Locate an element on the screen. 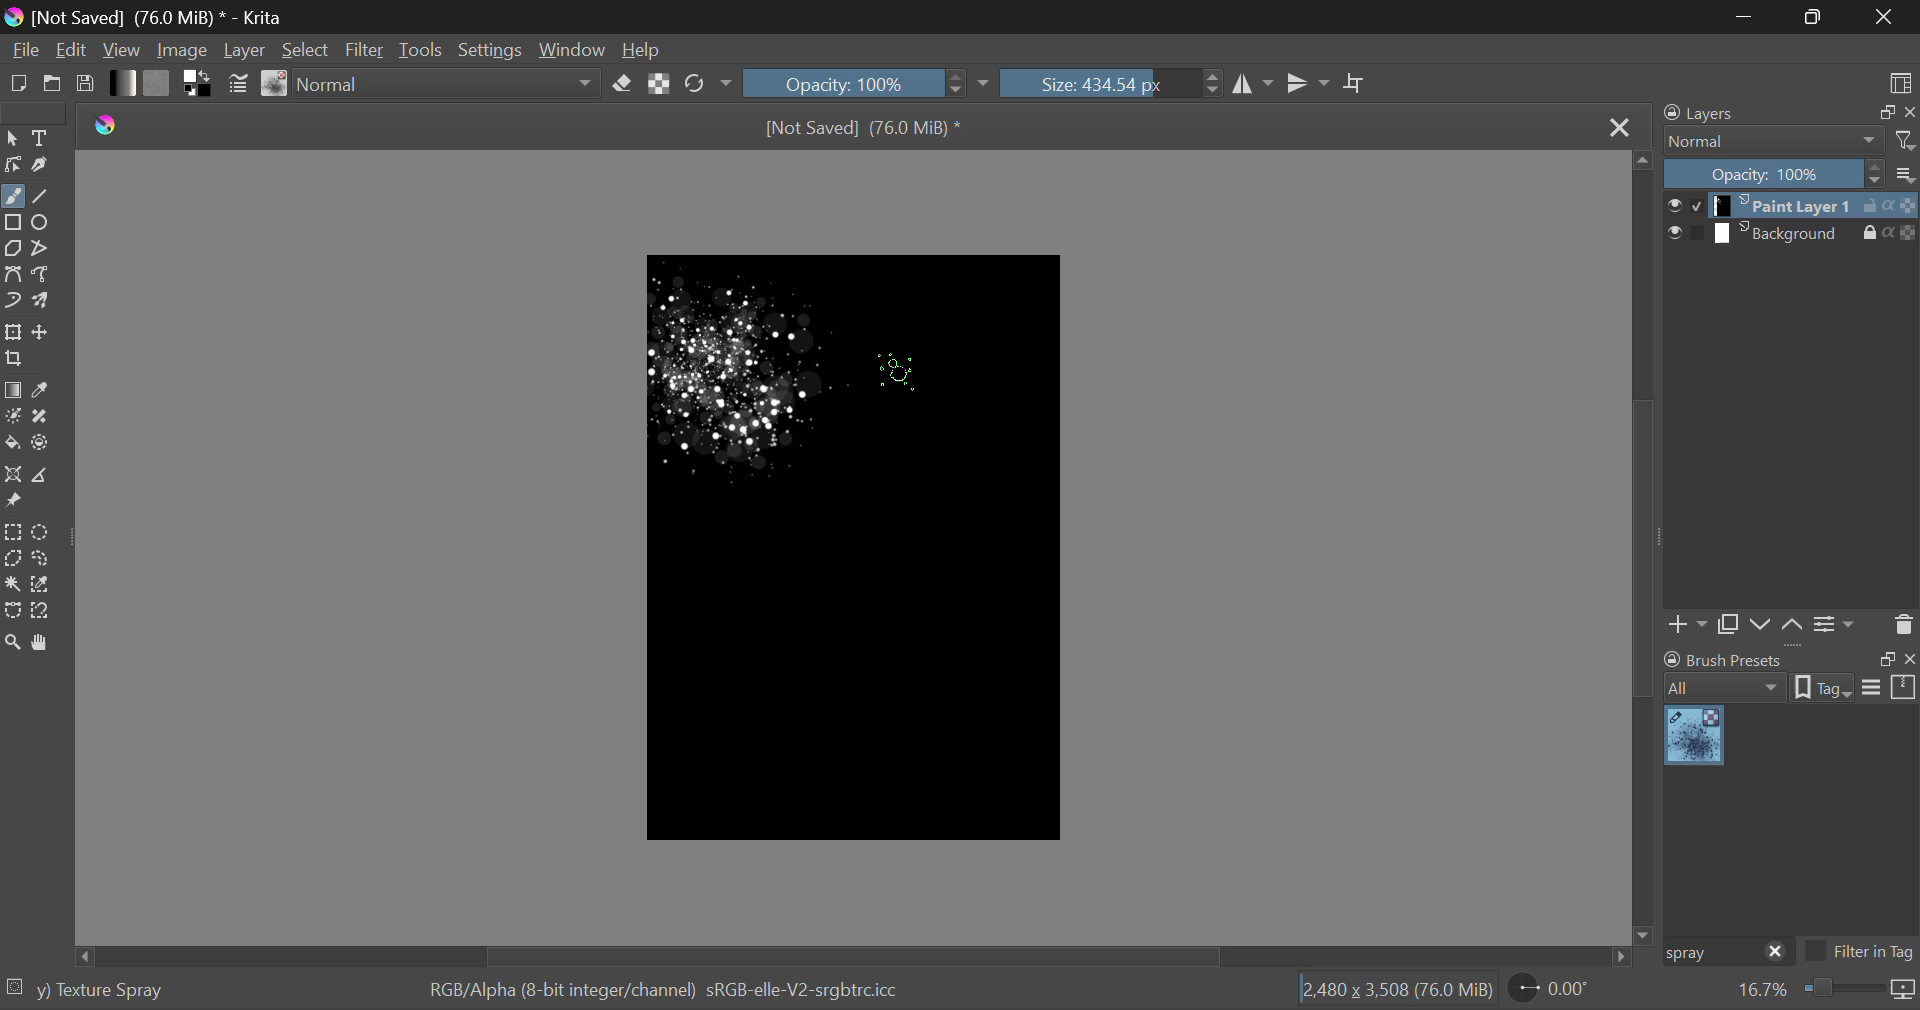 This screenshot has width=1920, height=1010. Colorize Mask Tool is located at coordinates (13, 418).